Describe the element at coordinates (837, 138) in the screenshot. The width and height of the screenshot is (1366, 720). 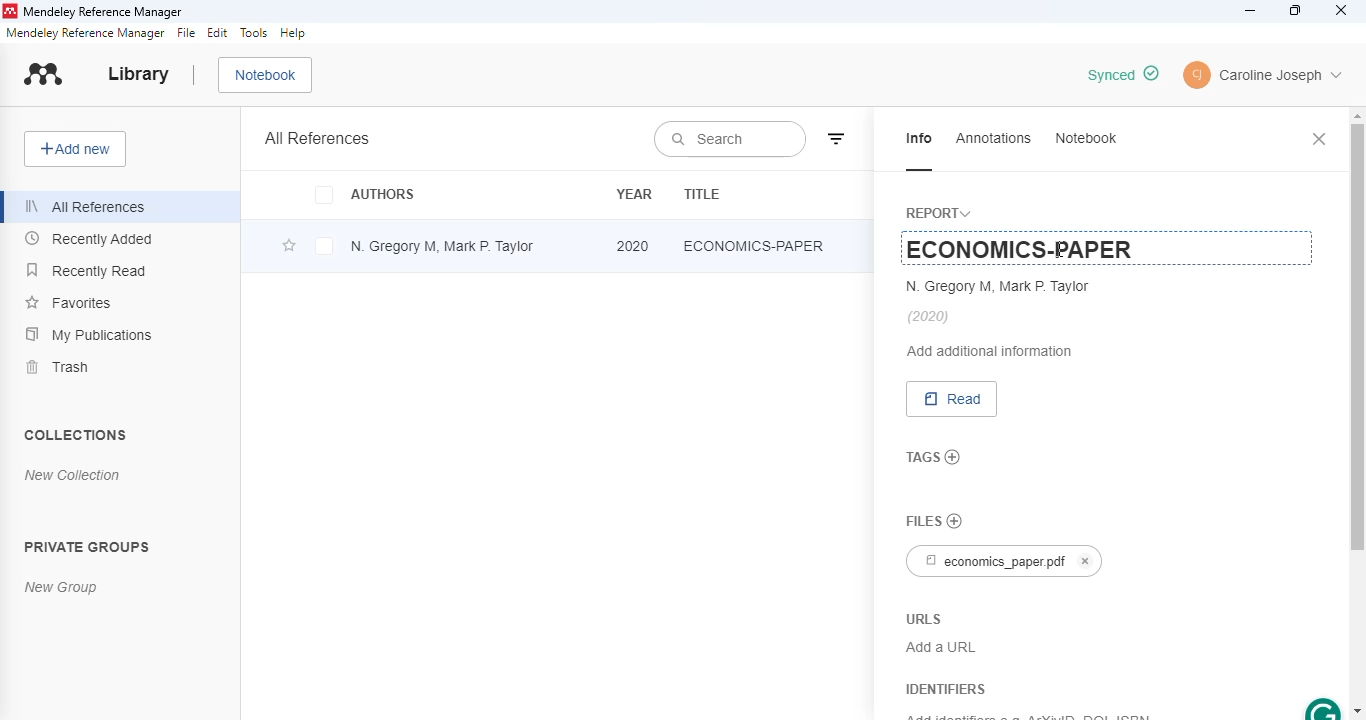
I see `filter by` at that location.